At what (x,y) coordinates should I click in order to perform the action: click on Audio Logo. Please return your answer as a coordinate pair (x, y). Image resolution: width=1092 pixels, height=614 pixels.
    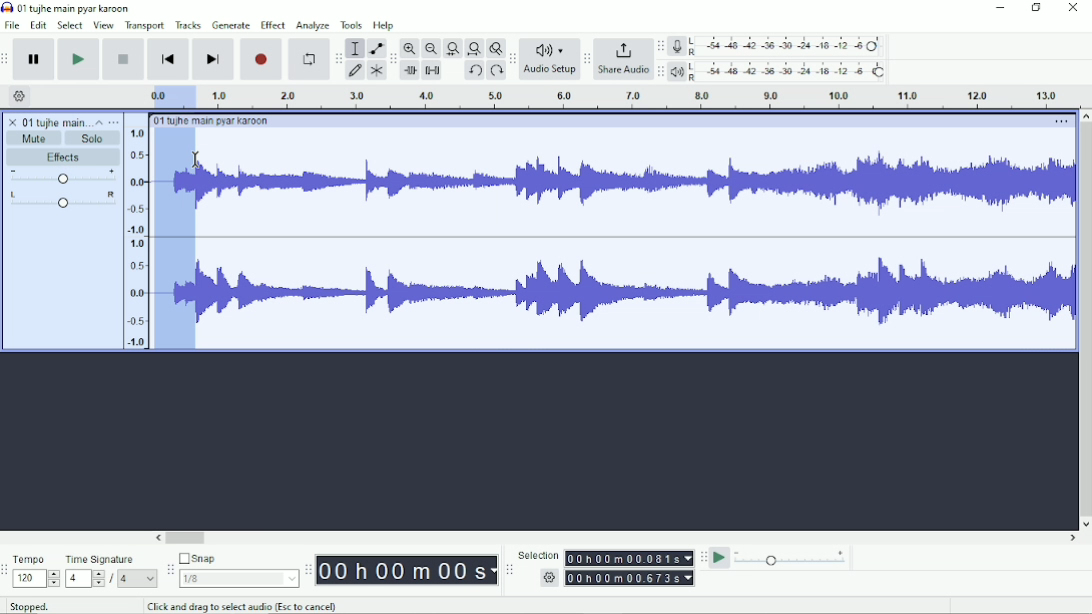
    Looking at the image, I should click on (550, 46).